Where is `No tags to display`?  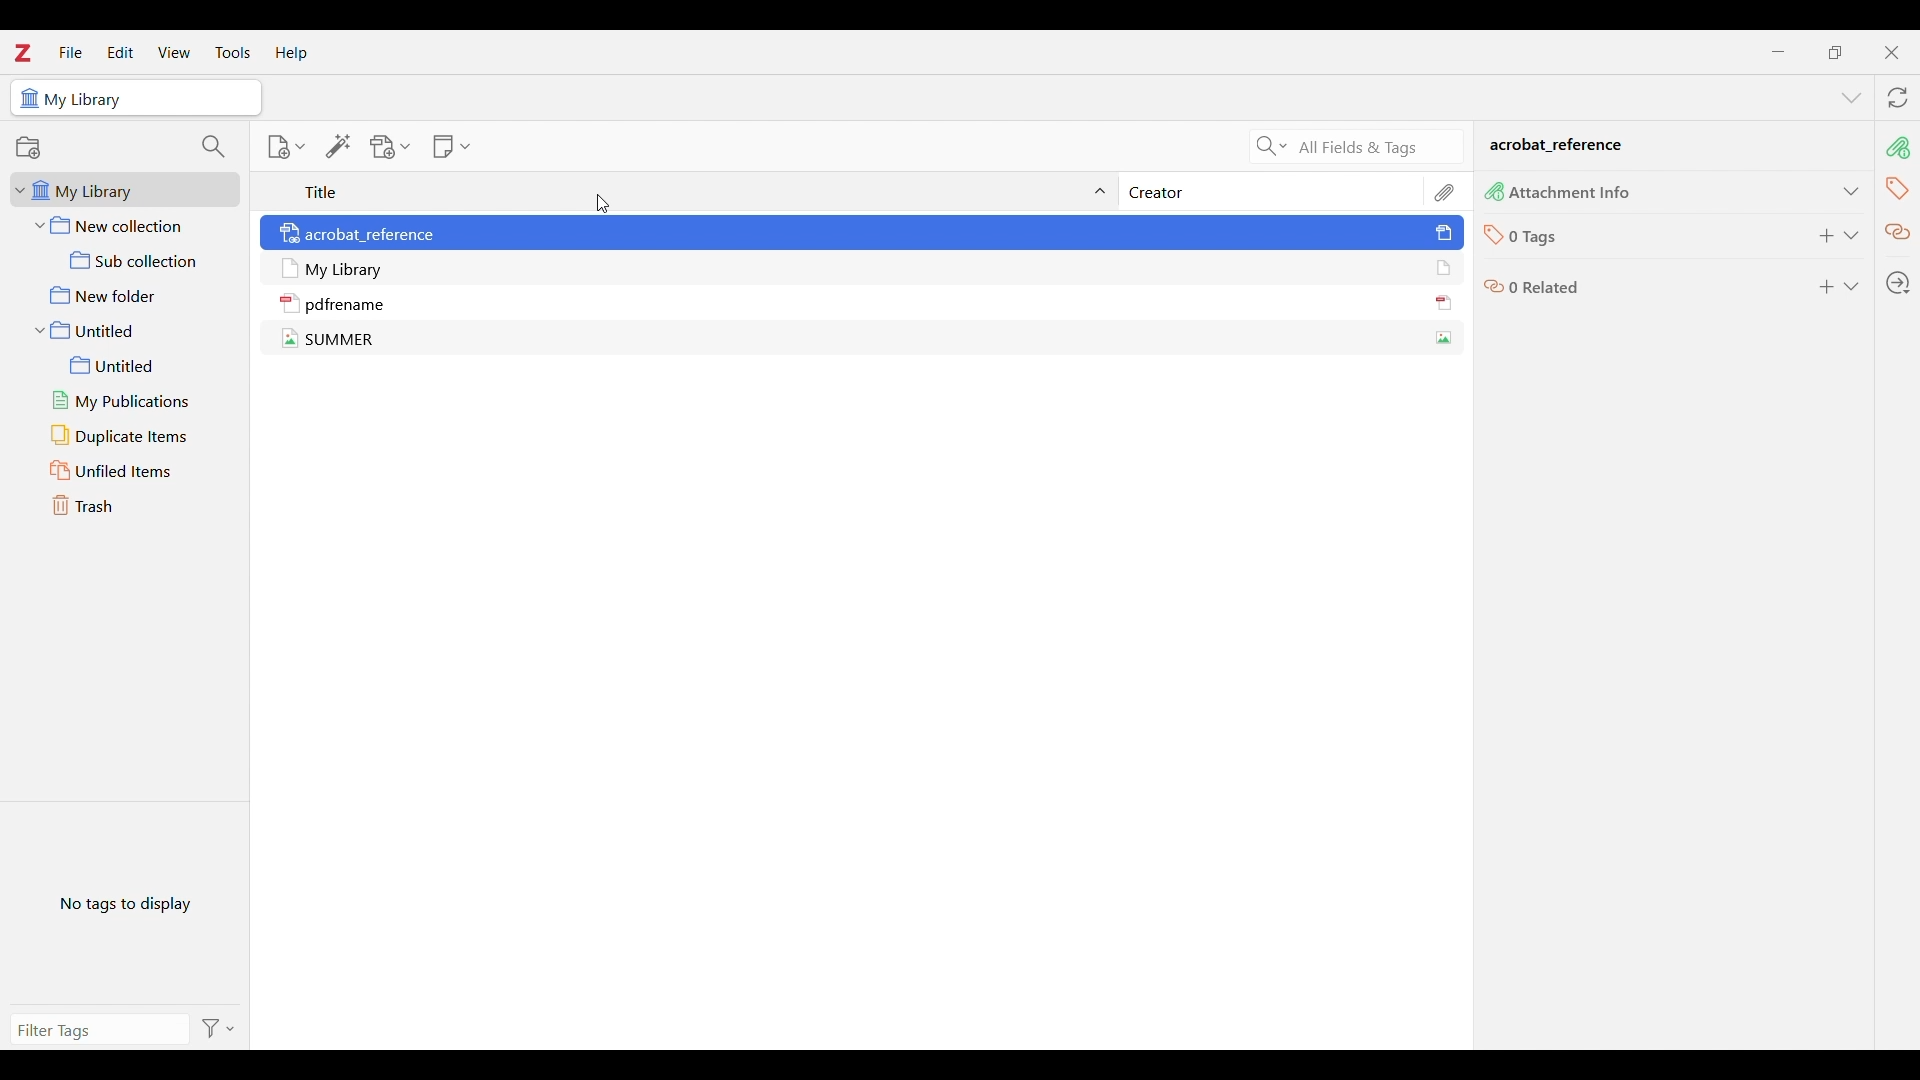 No tags to display is located at coordinates (126, 903).